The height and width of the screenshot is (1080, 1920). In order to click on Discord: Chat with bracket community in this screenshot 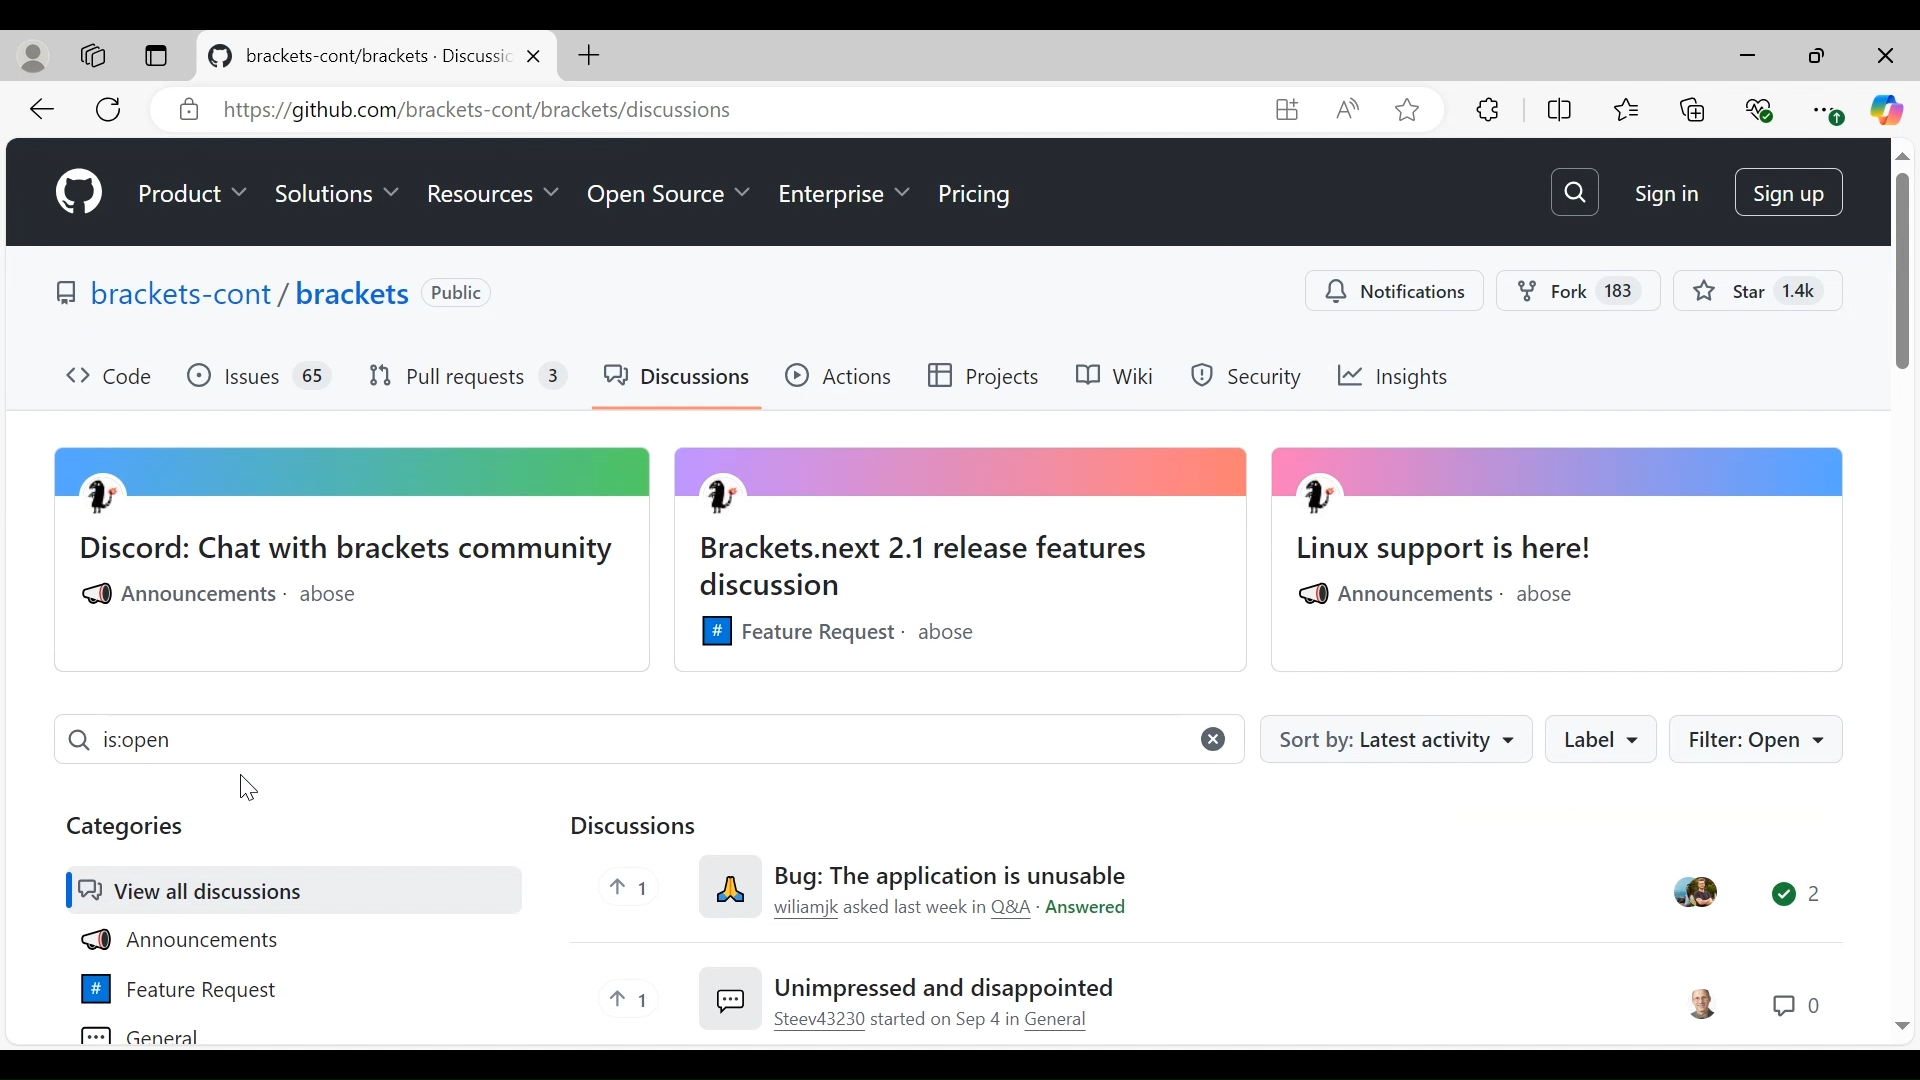, I will do `click(355, 552)`.